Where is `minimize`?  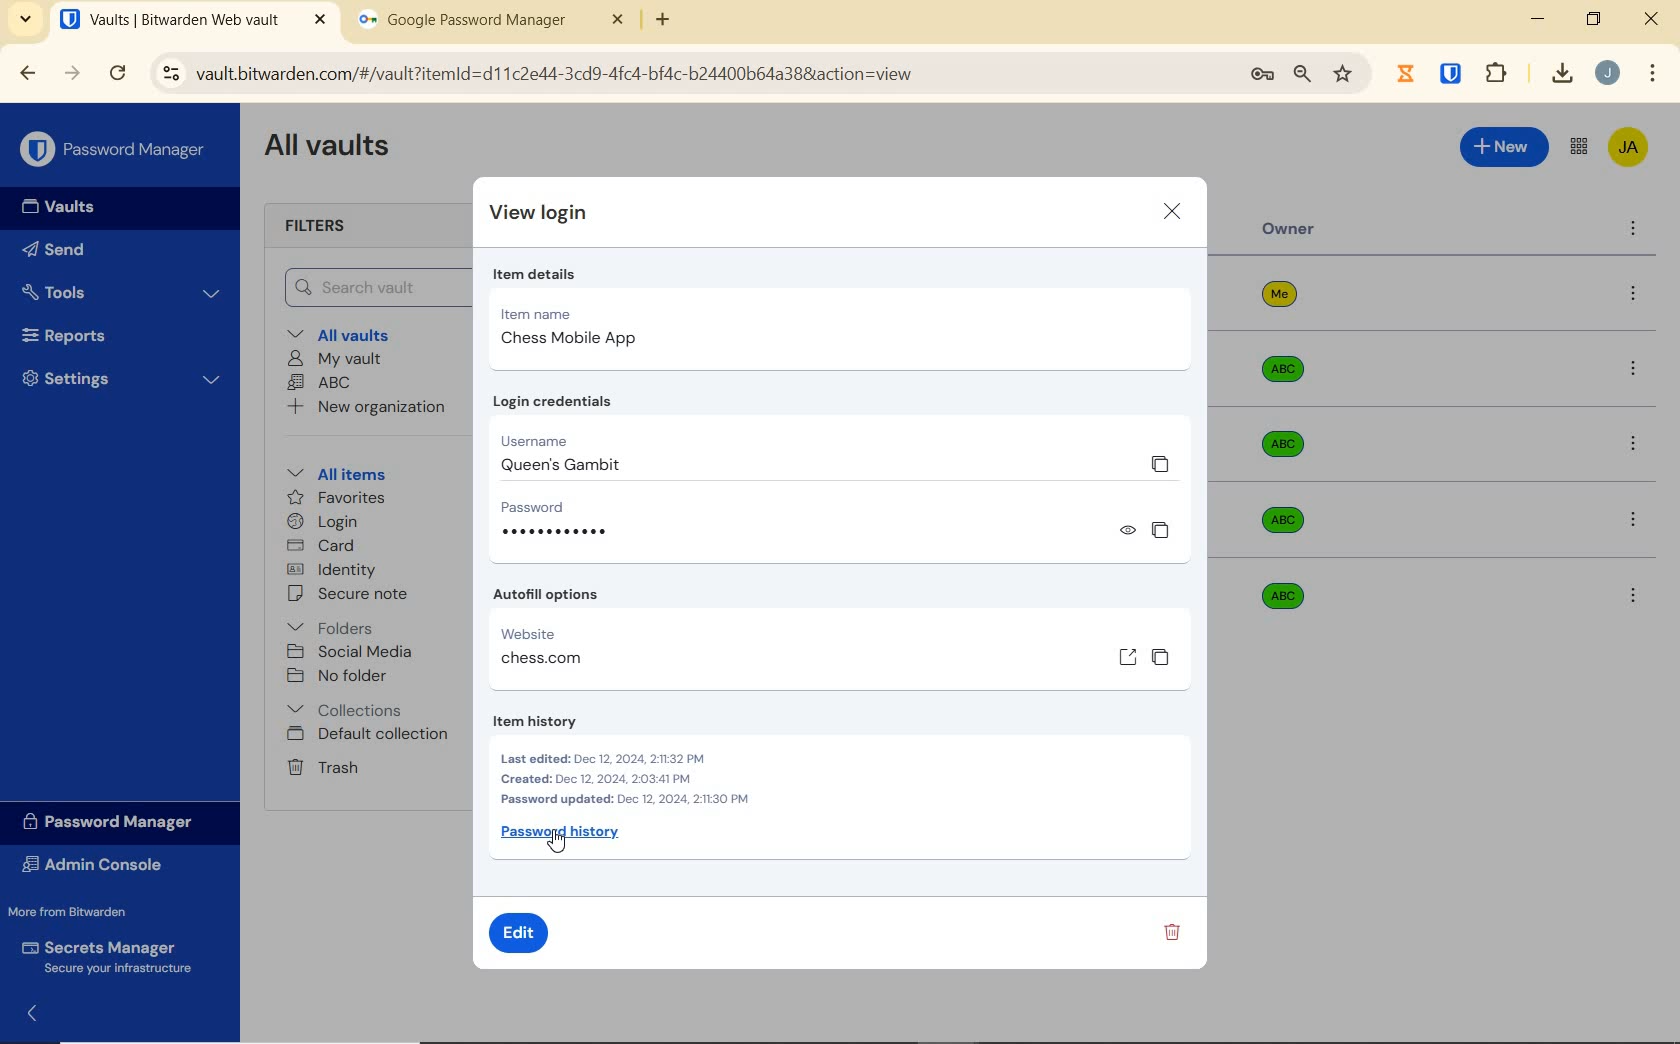
minimize is located at coordinates (1540, 19).